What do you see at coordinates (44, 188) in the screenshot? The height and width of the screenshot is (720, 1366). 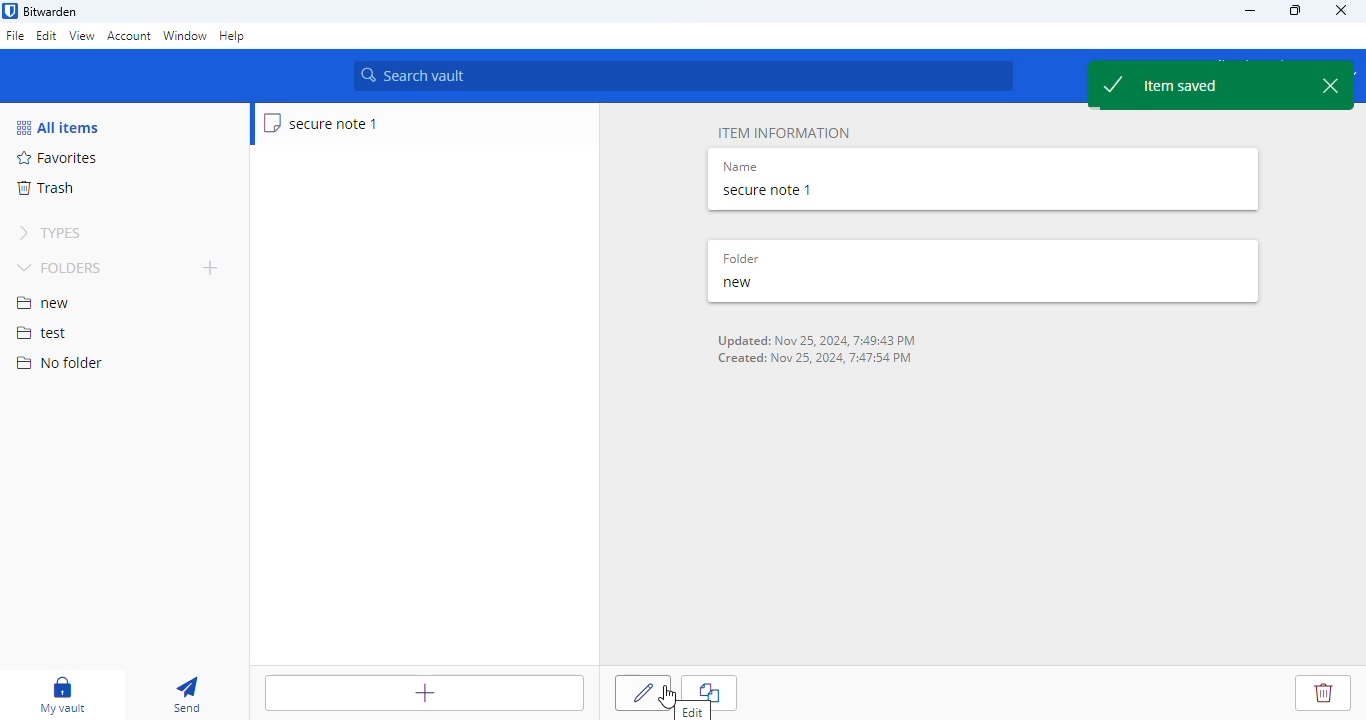 I see `trash` at bounding box center [44, 188].